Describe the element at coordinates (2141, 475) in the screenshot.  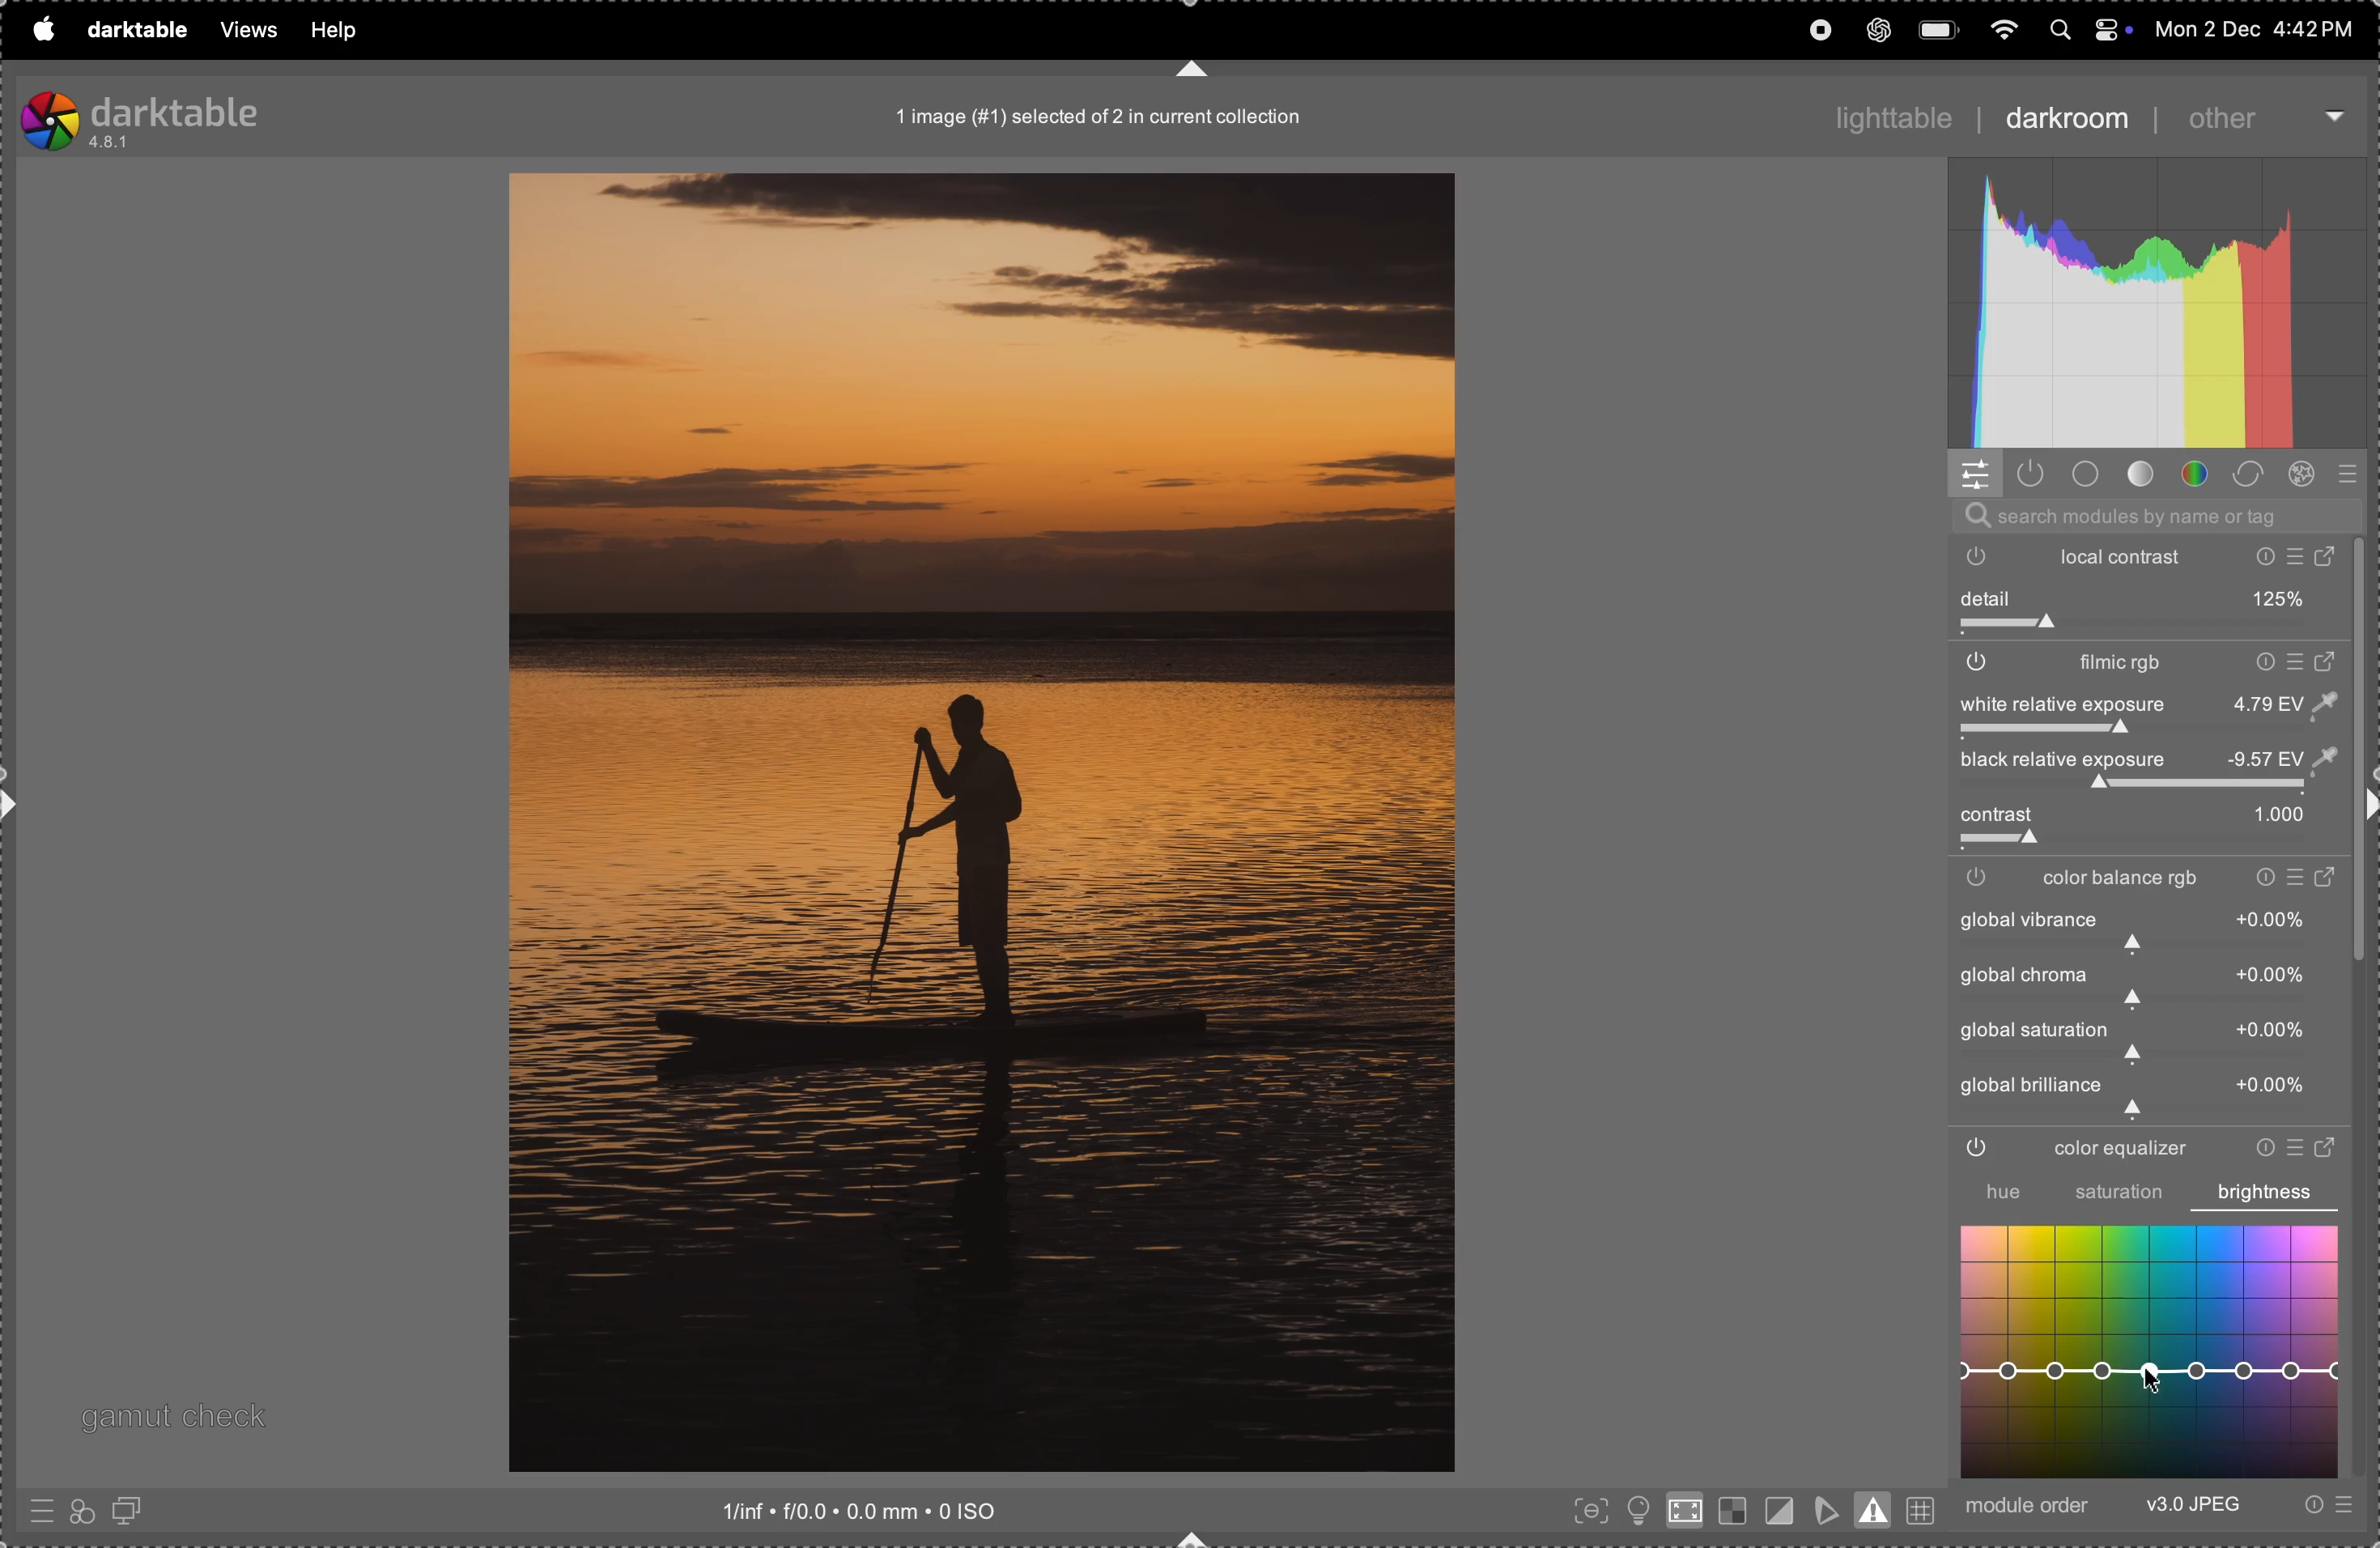
I see `tone` at that location.